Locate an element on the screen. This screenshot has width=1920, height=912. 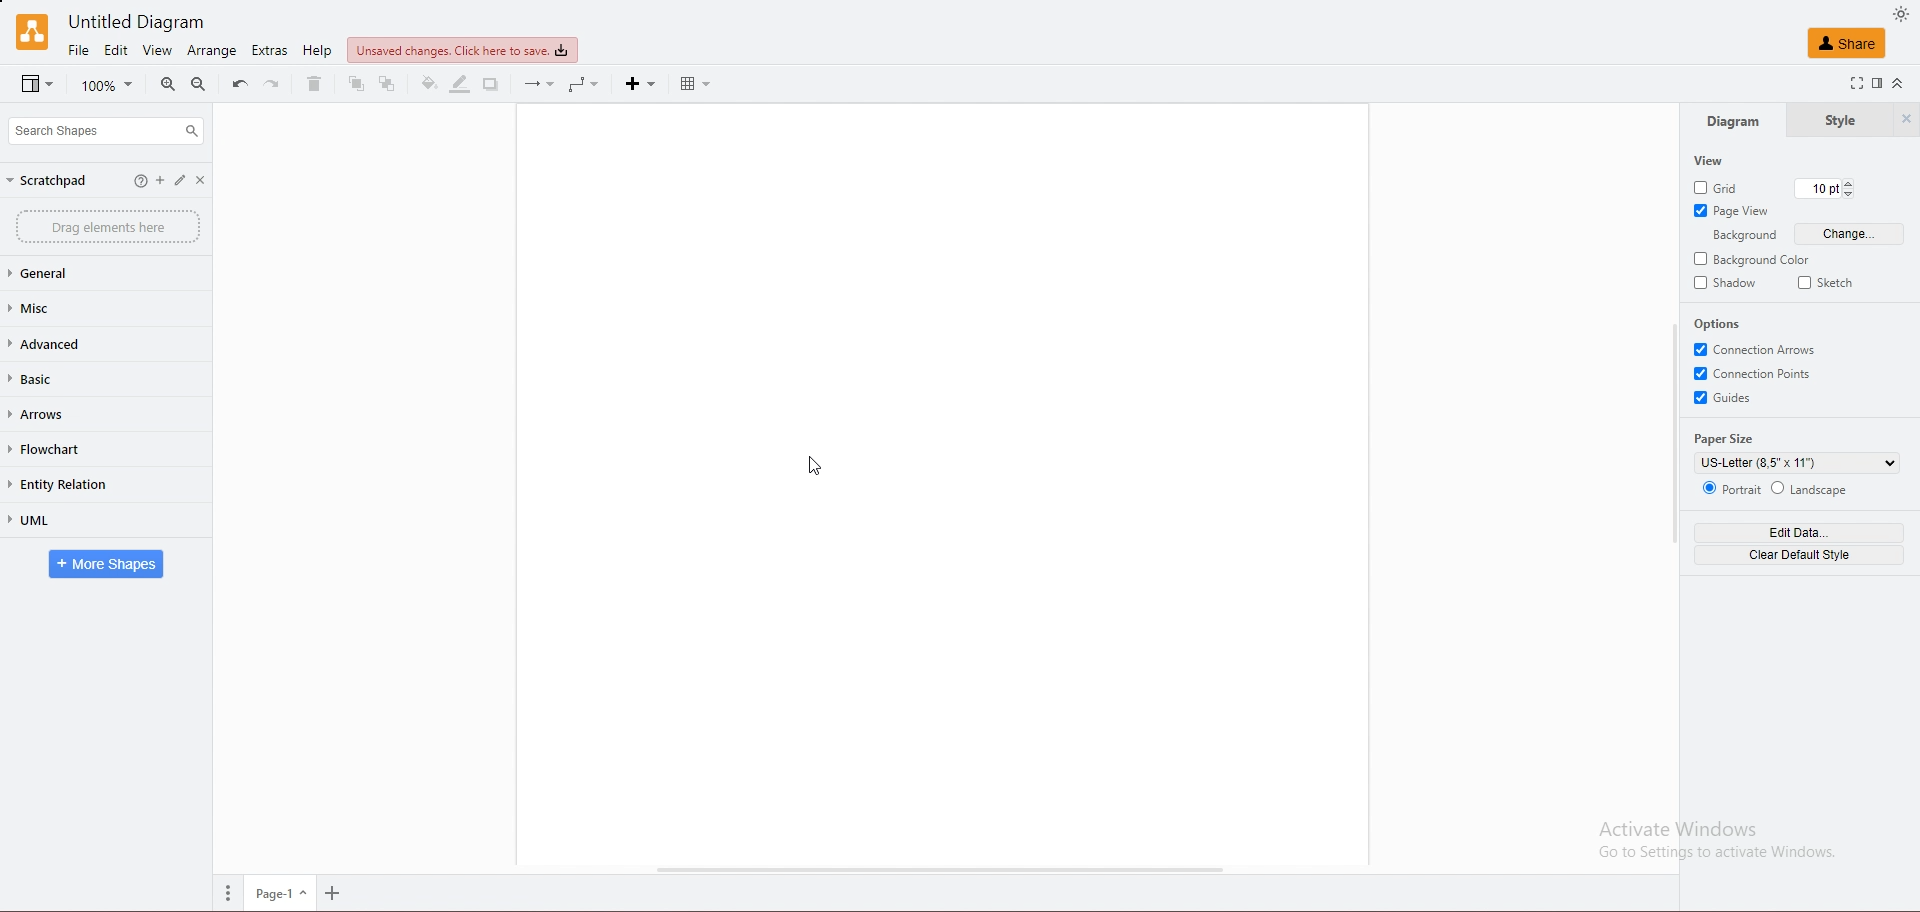
draw.io logo is located at coordinates (32, 33).